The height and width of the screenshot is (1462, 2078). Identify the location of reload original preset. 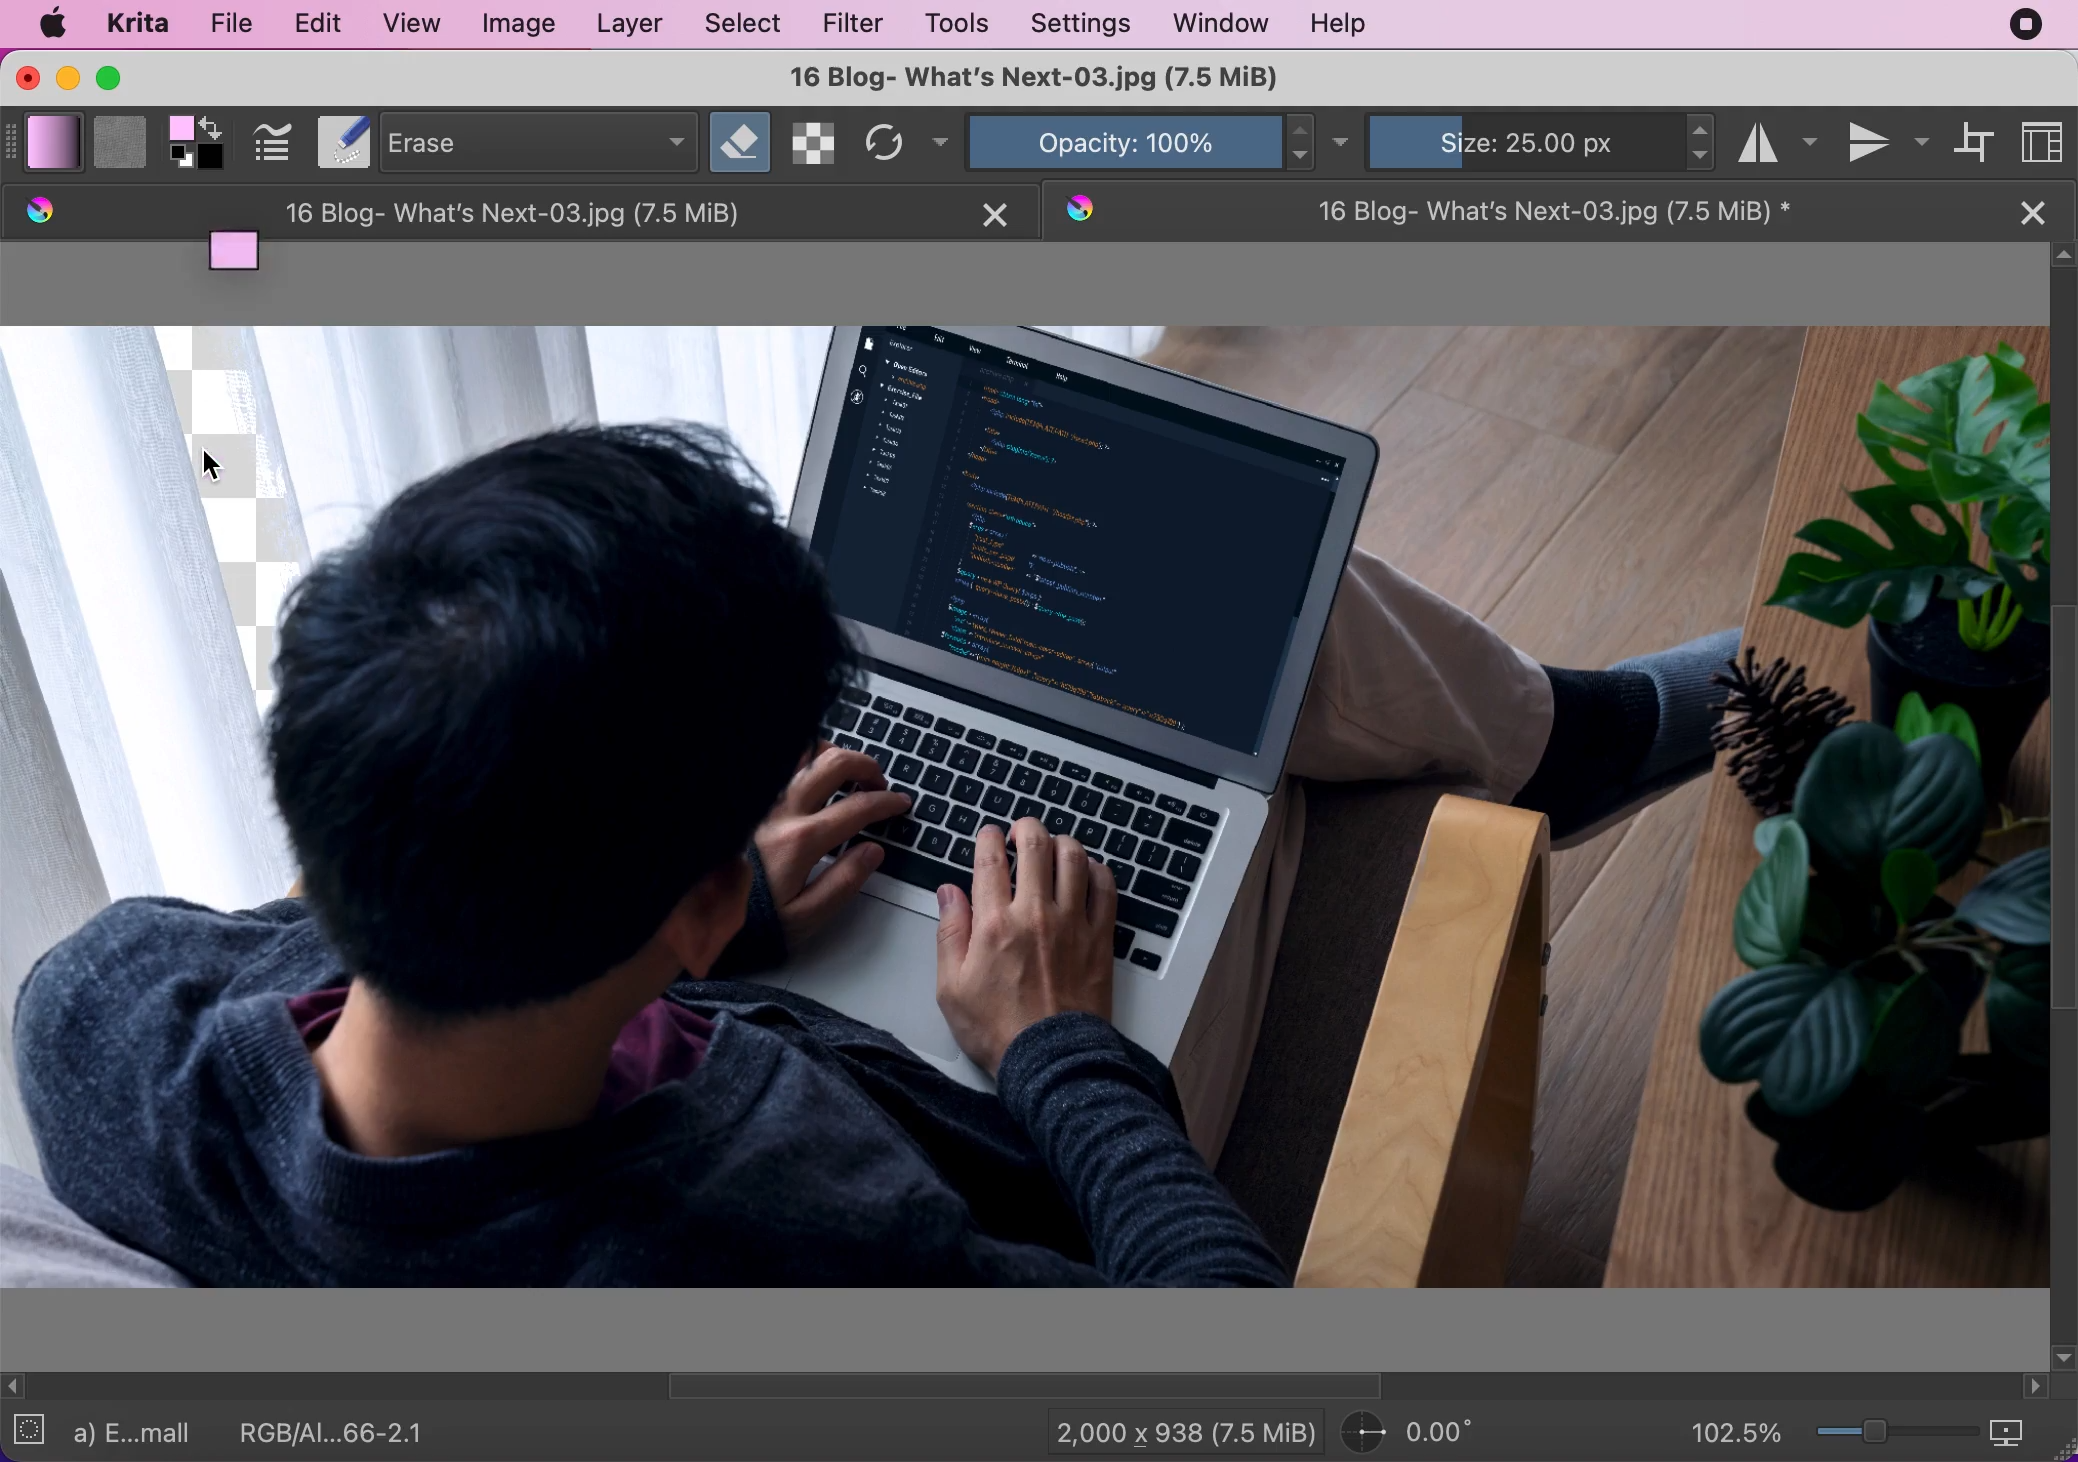
(881, 143).